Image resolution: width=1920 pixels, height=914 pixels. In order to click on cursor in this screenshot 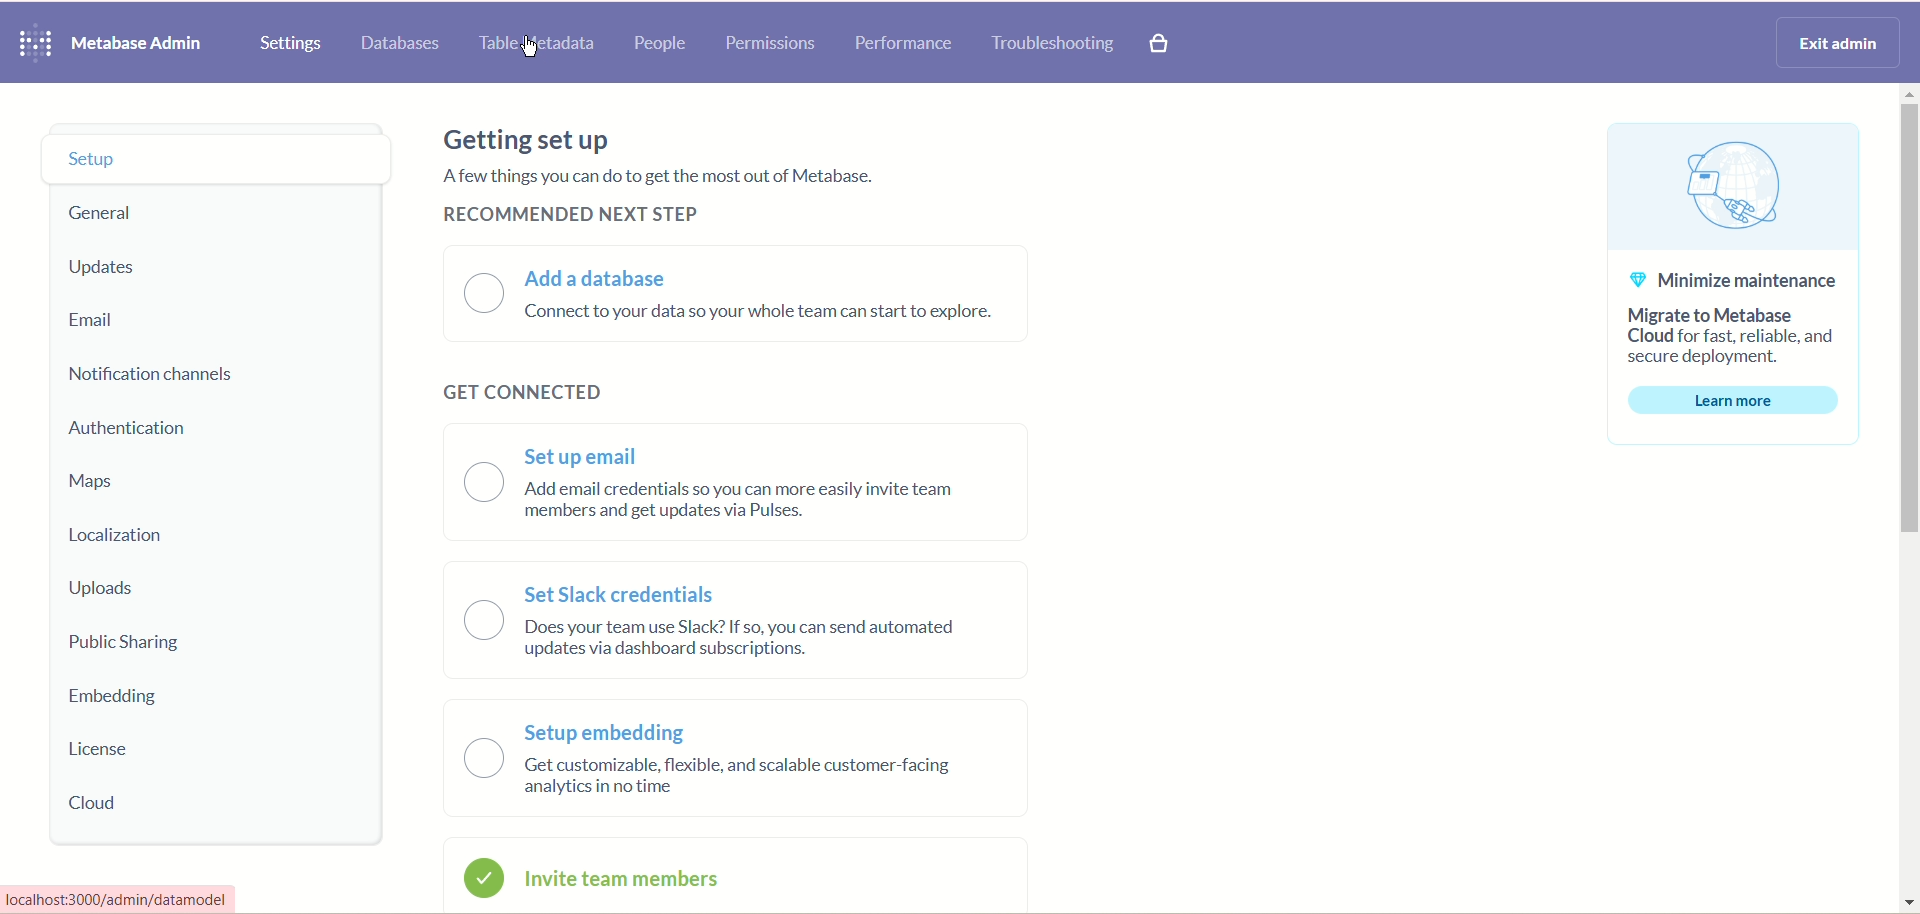, I will do `click(529, 51)`.